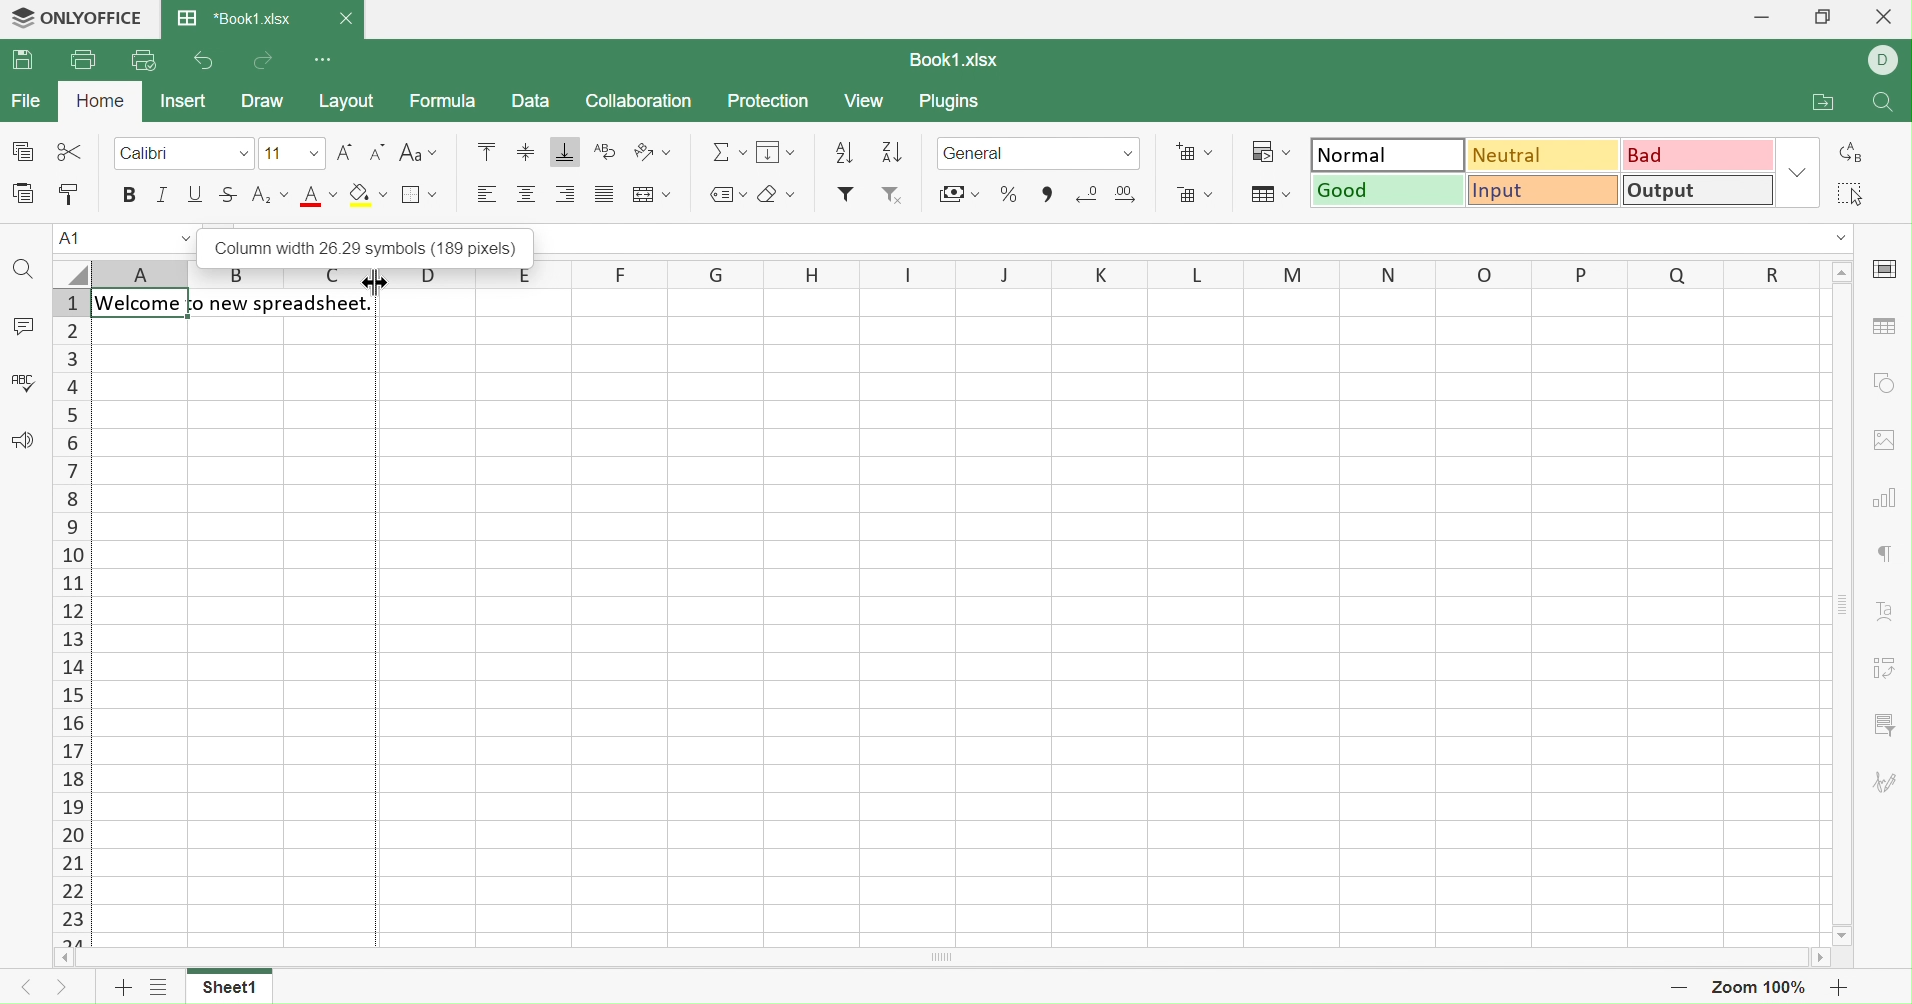 This screenshot has width=1912, height=1004. Describe the element at coordinates (378, 152) in the screenshot. I see `Decrement font size` at that location.